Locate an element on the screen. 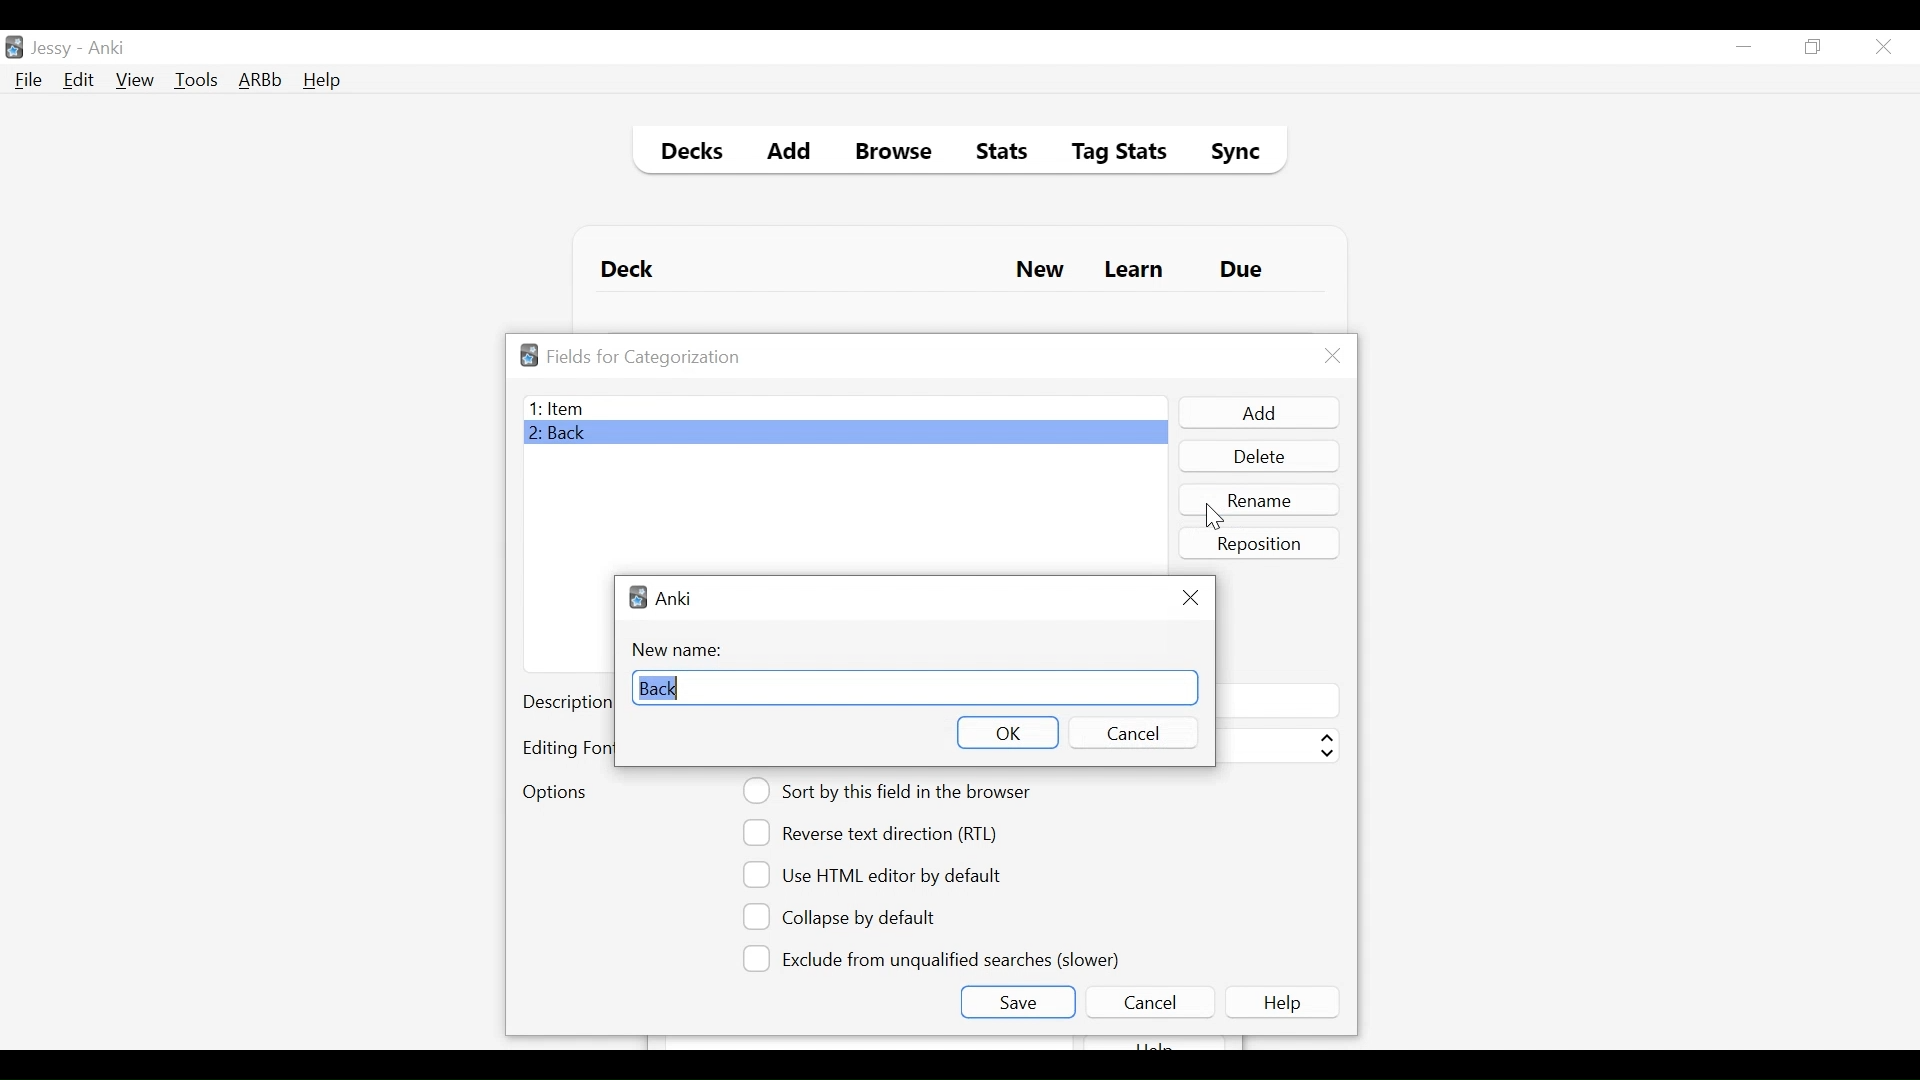 The image size is (1920, 1080). Close is located at coordinates (1883, 47).